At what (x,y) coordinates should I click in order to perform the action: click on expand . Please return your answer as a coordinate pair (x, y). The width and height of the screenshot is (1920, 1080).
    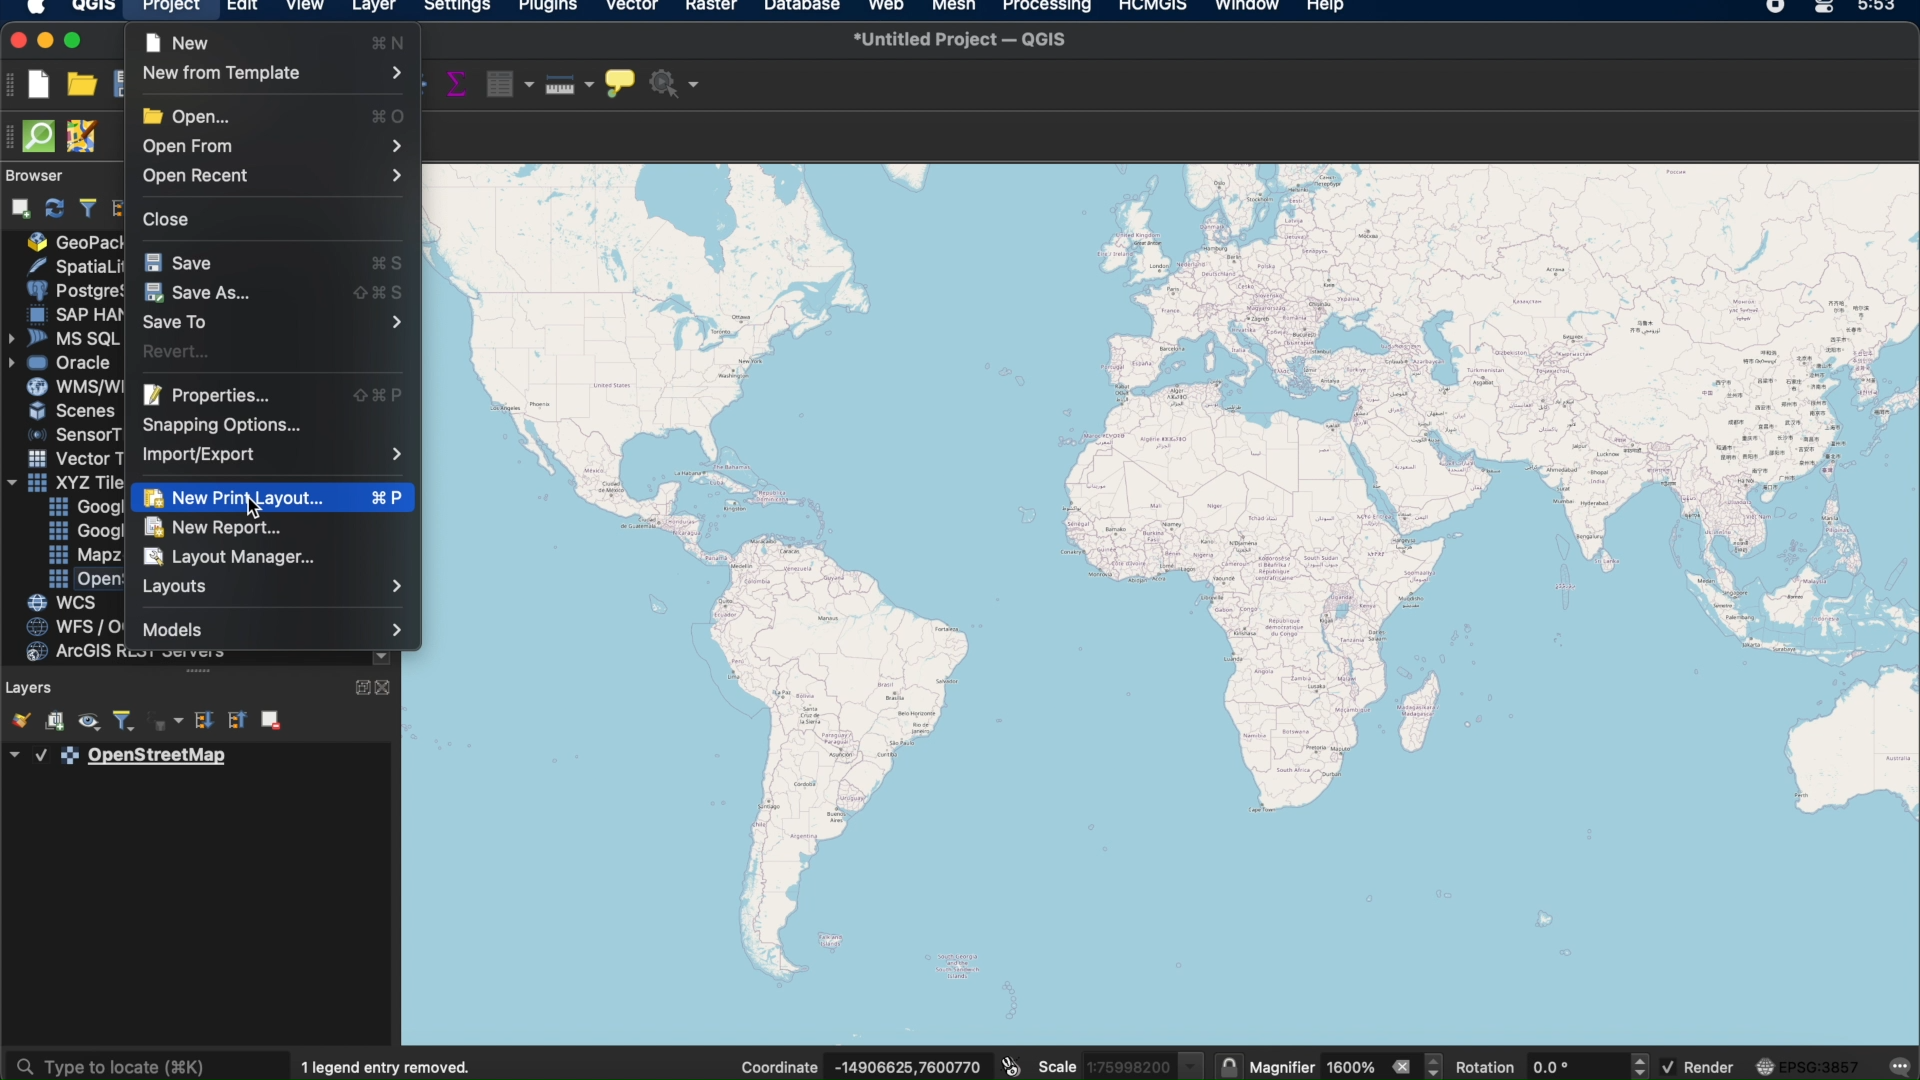
    Looking at the image, I should click on (359, 686).